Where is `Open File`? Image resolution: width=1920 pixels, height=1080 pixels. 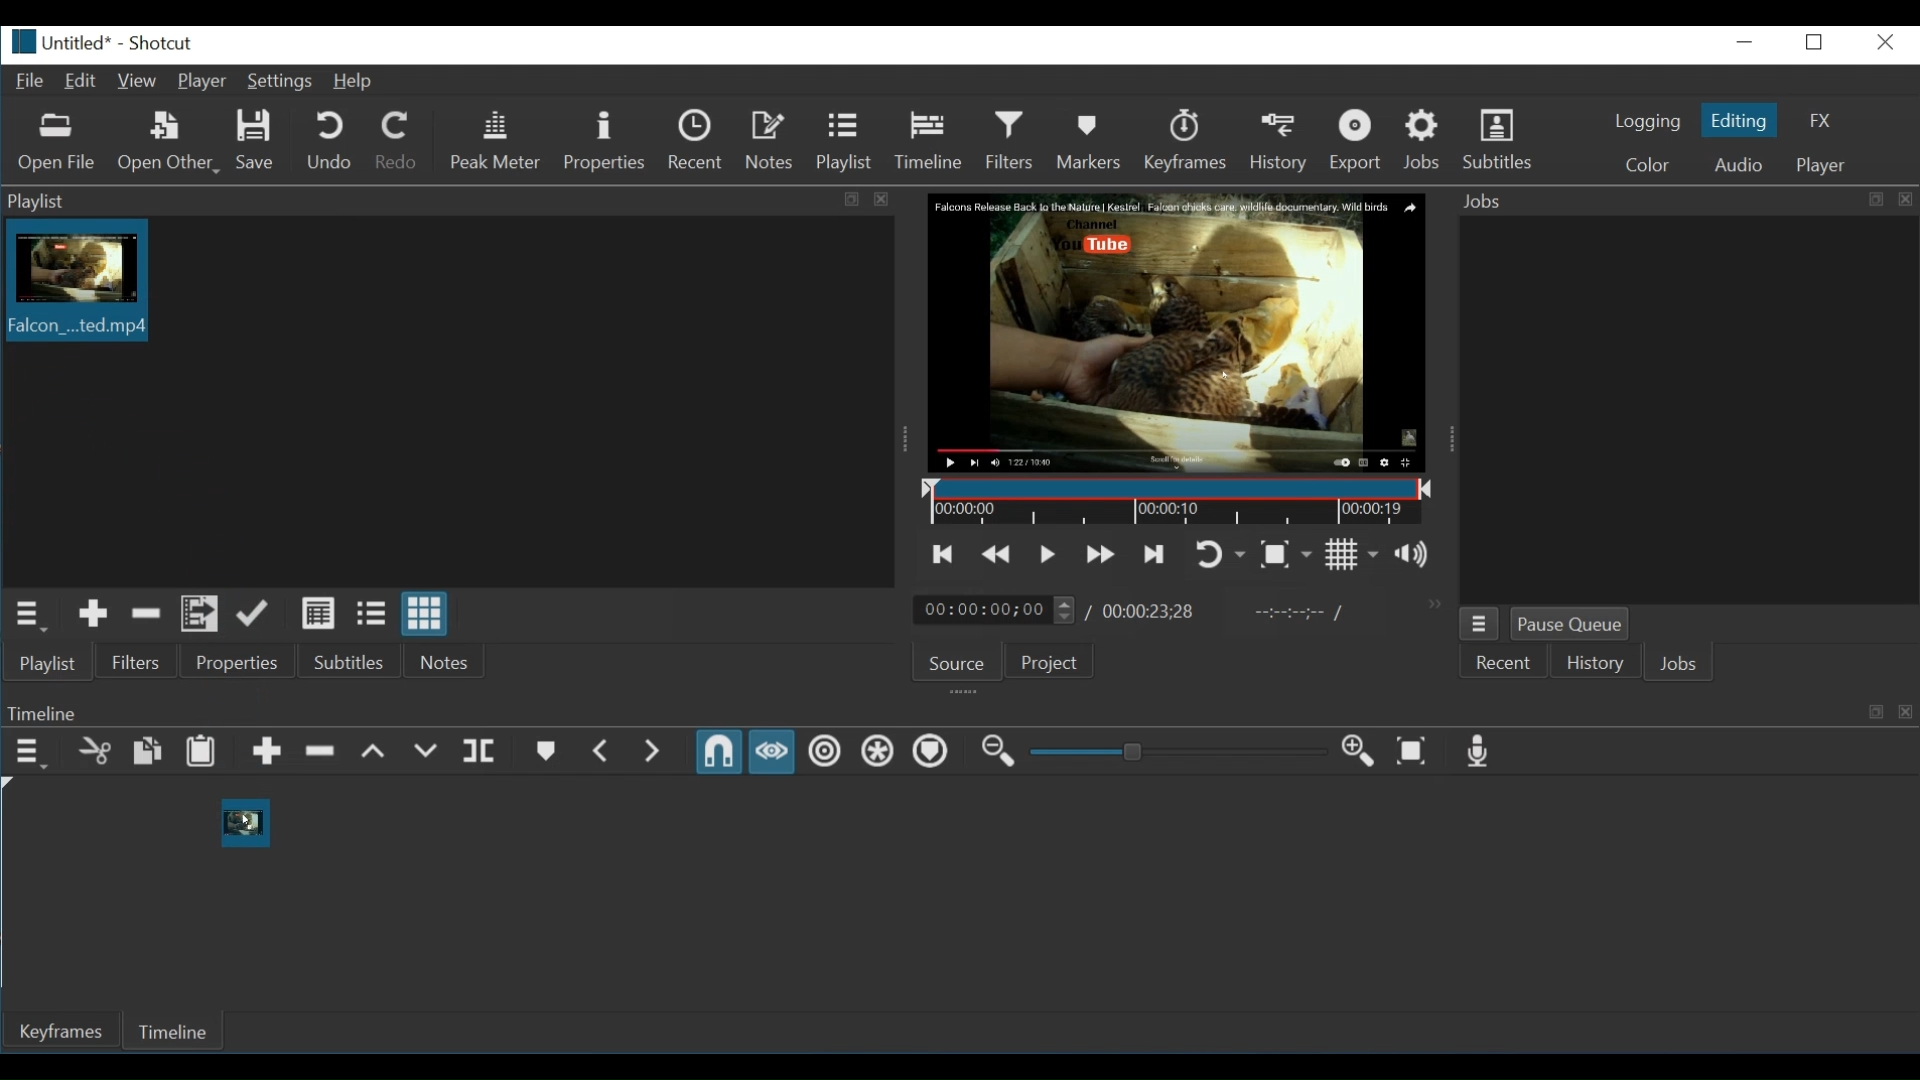 Open File is located at coordinates (57, 145).